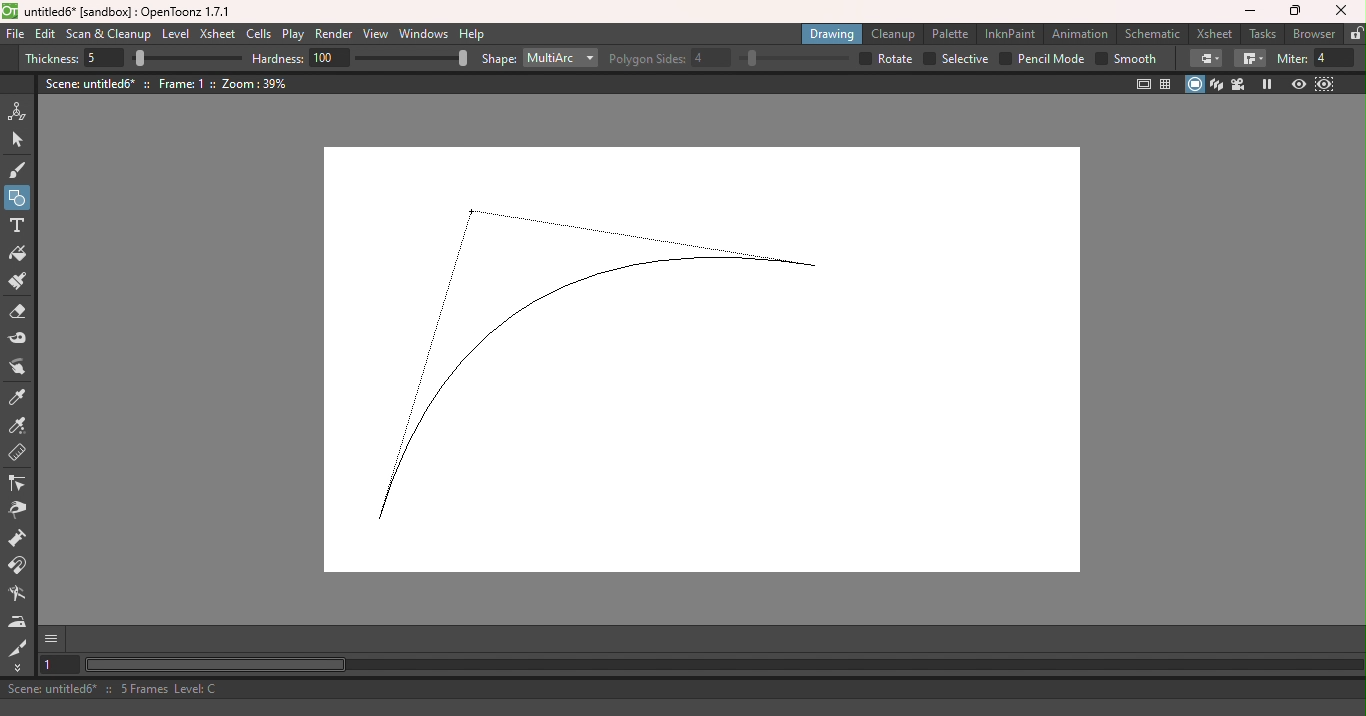  What do you see at coordinates (1238, 85) in the screenshot?
I see `Camera view` at bounding box center [1238, 85].